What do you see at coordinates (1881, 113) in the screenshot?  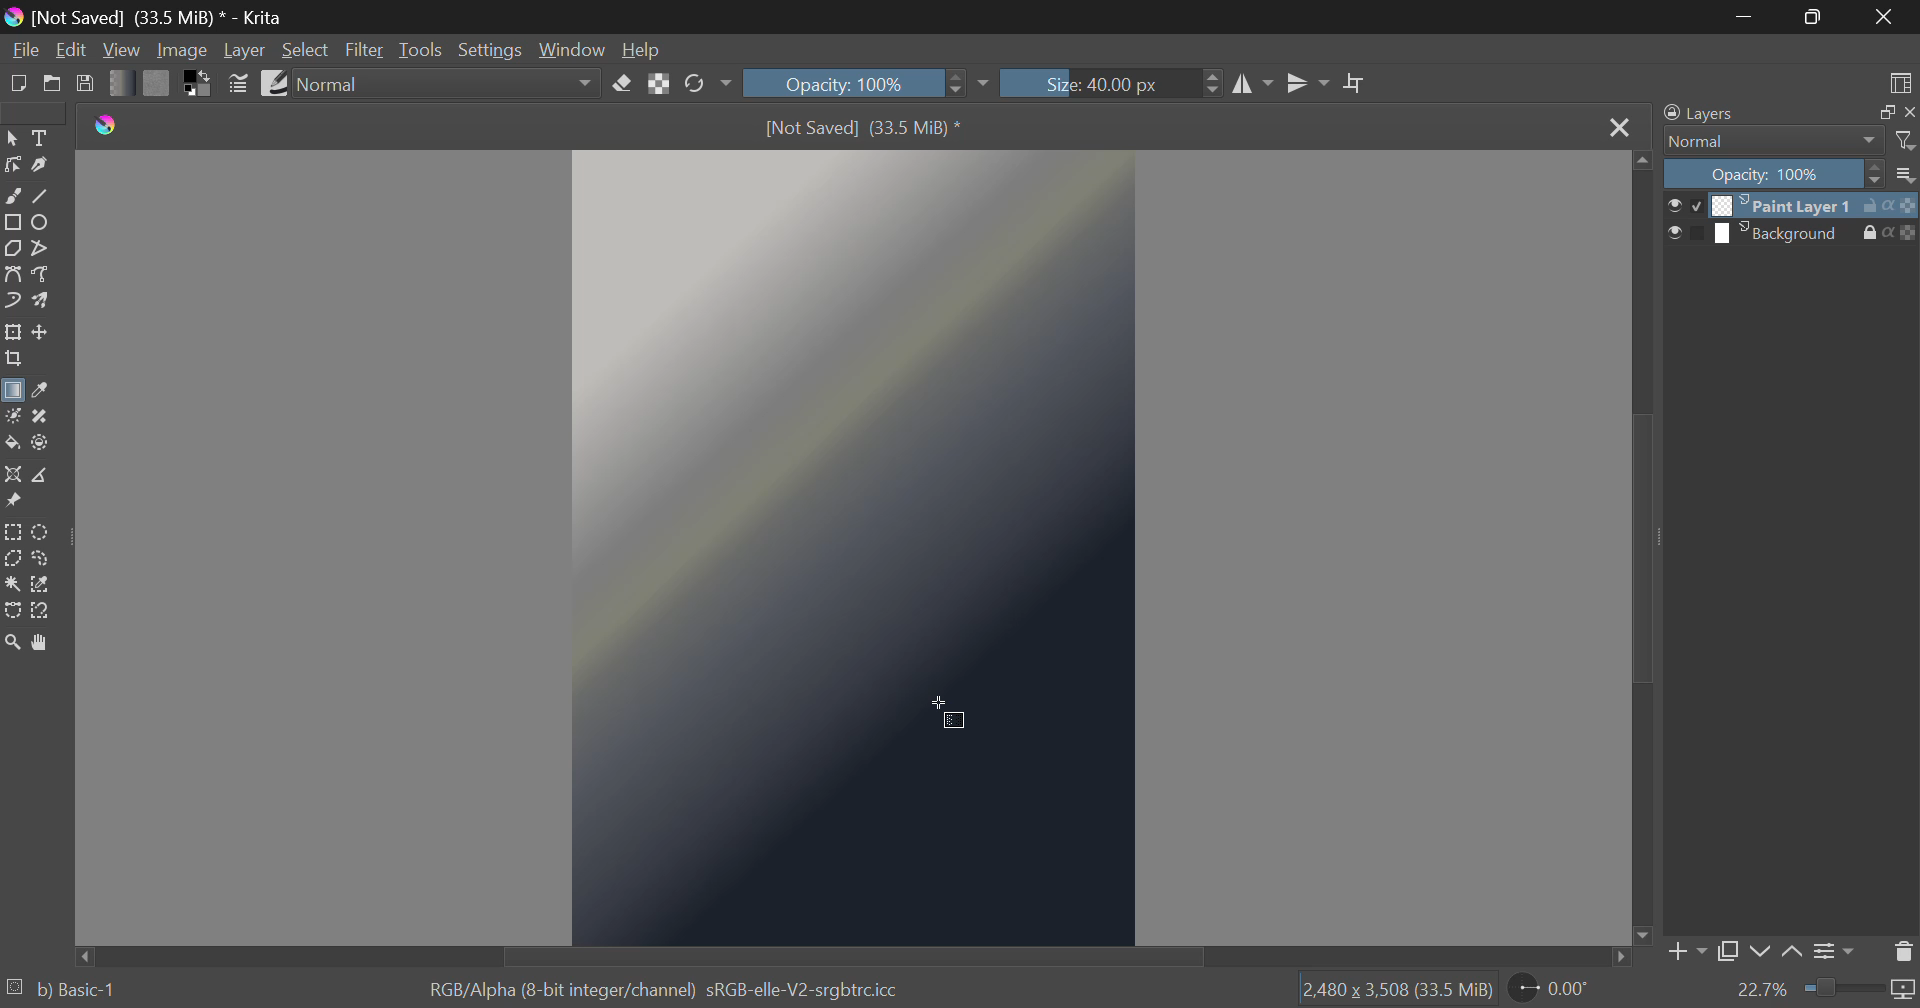 I see `full screen` at bounding box center [1881, 113].